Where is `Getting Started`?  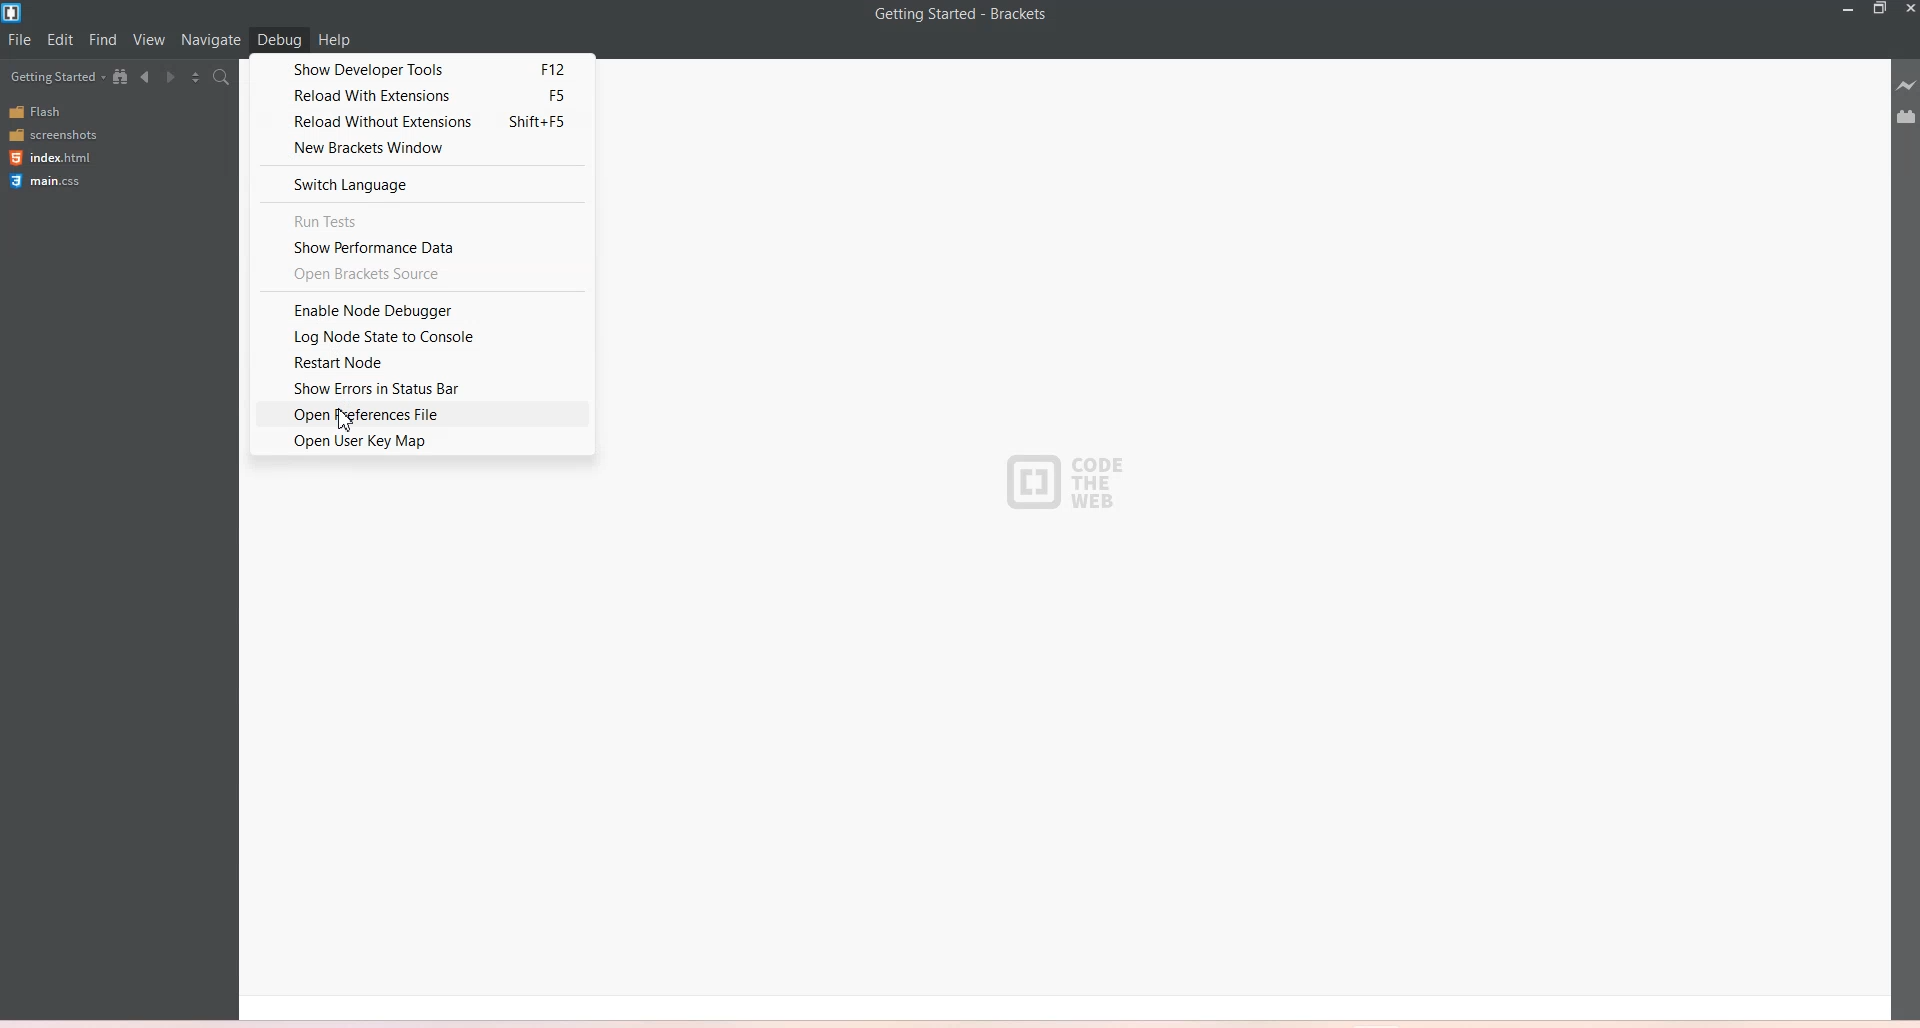
Getting Started is located at coordinates (57, 76).